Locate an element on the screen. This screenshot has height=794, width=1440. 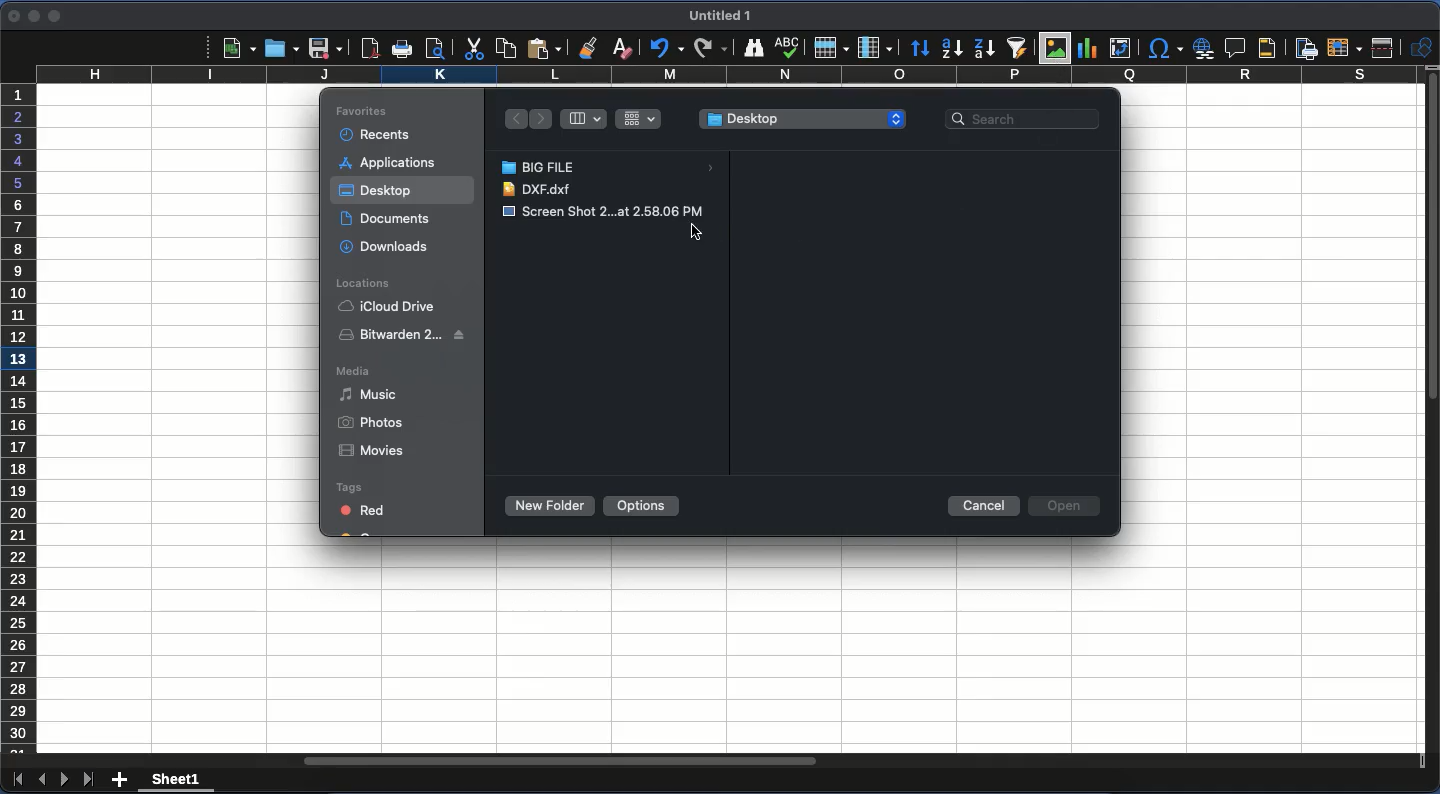
applications is located at coordinates (388, 162).